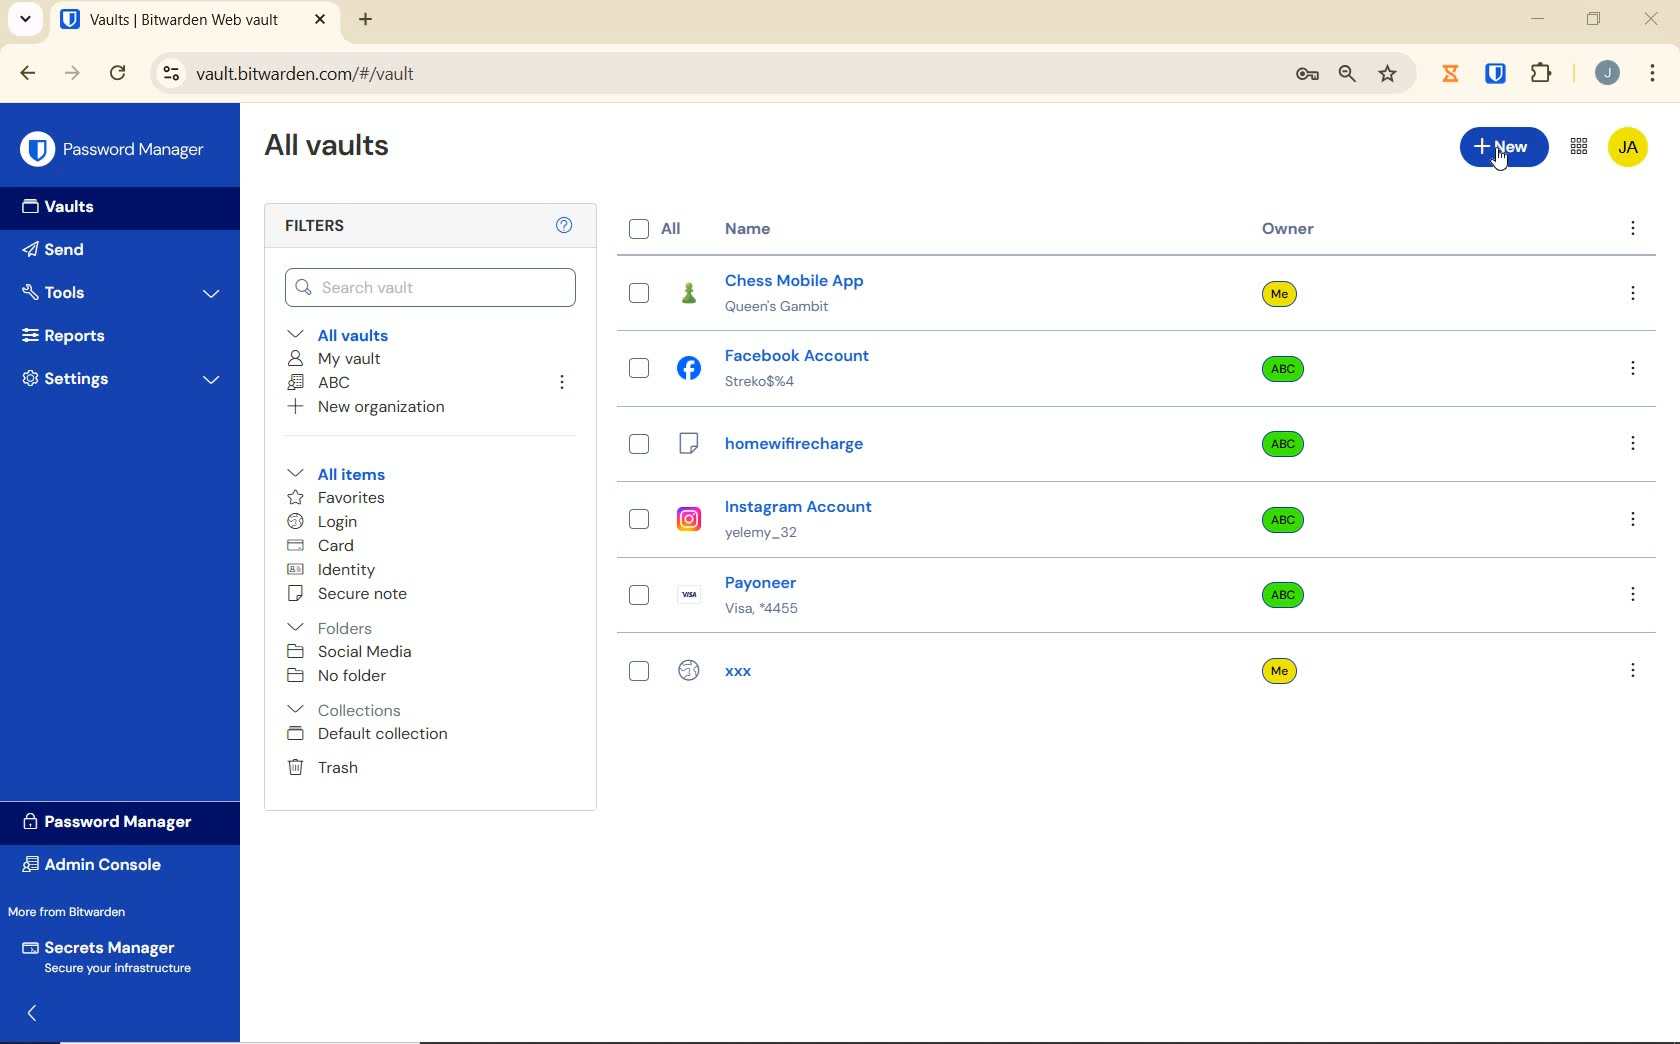 This screenshot has height=1044, width=1680. Describe the element at coordinates (1637, 670) in the screenshot. I see `more options` at that location.